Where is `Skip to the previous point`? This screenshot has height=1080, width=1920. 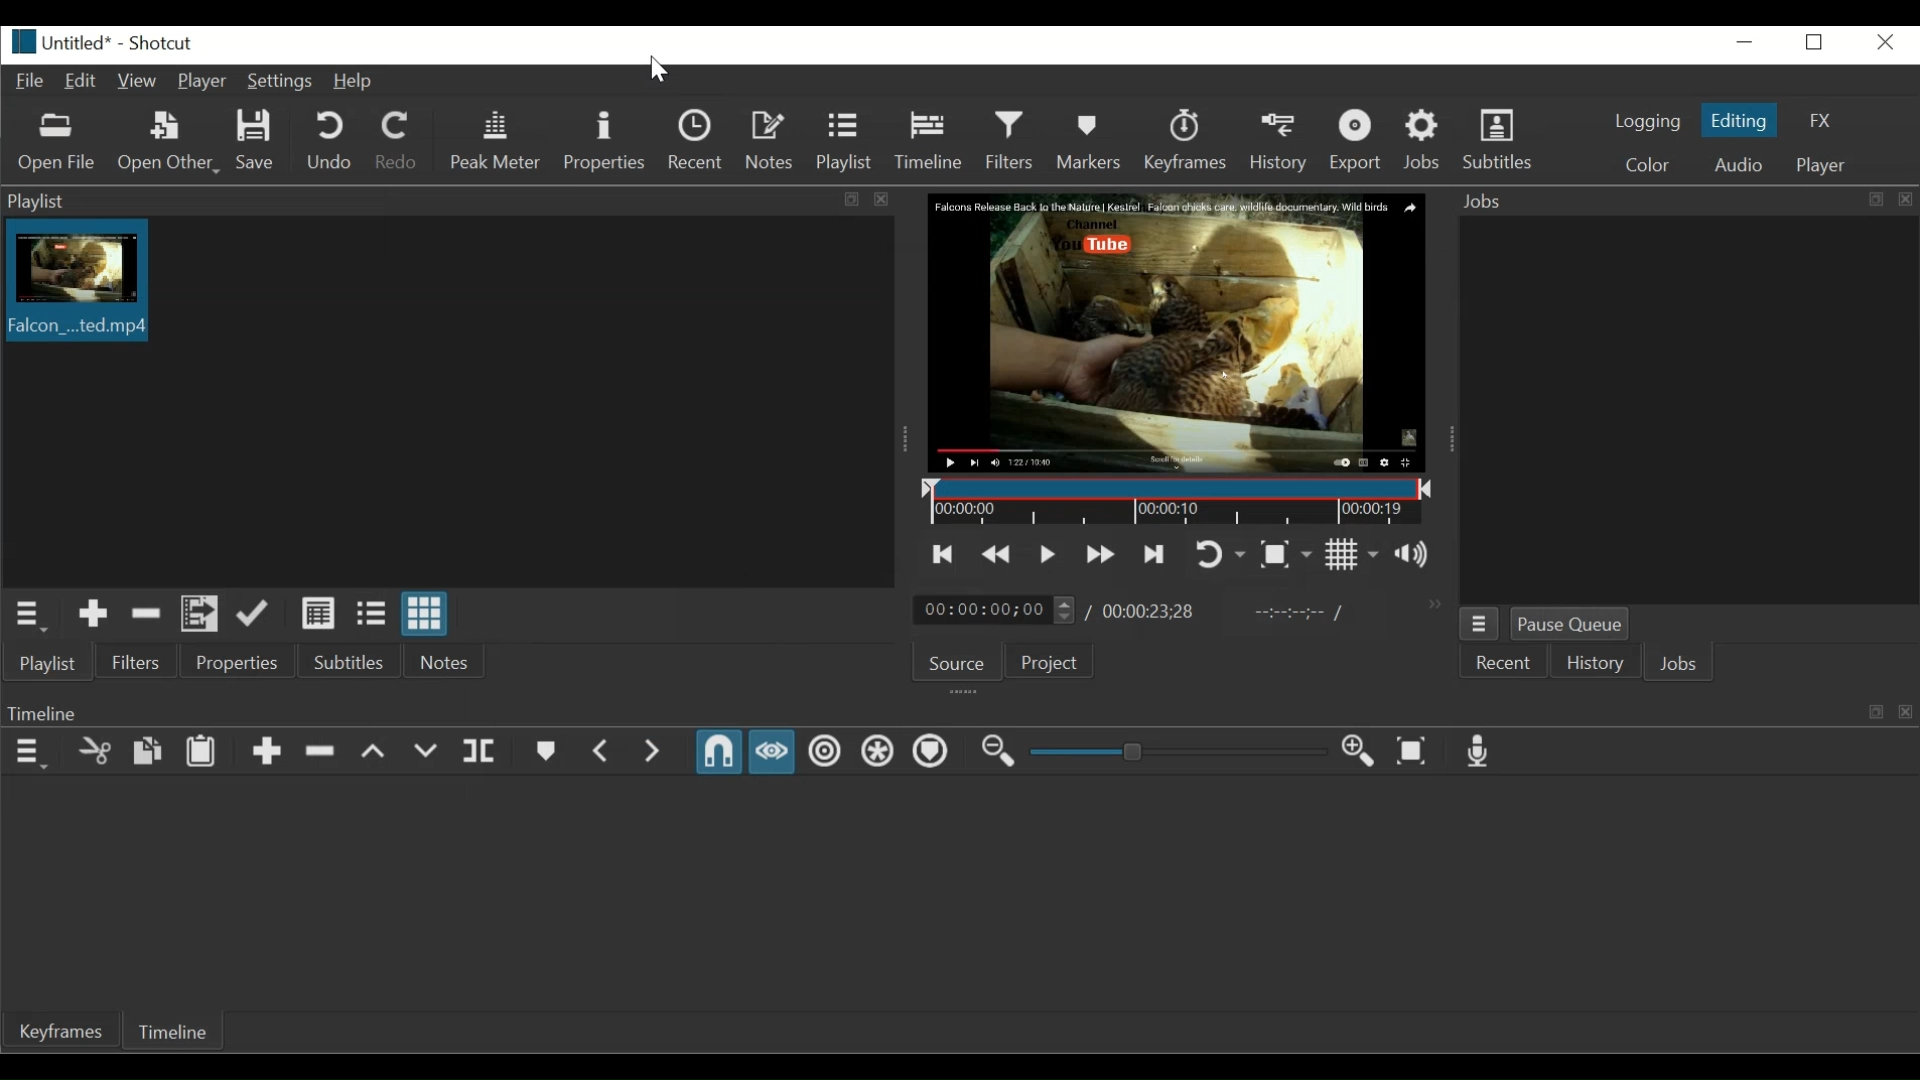 Skip to the previous point is located at coordinates (944, 554).